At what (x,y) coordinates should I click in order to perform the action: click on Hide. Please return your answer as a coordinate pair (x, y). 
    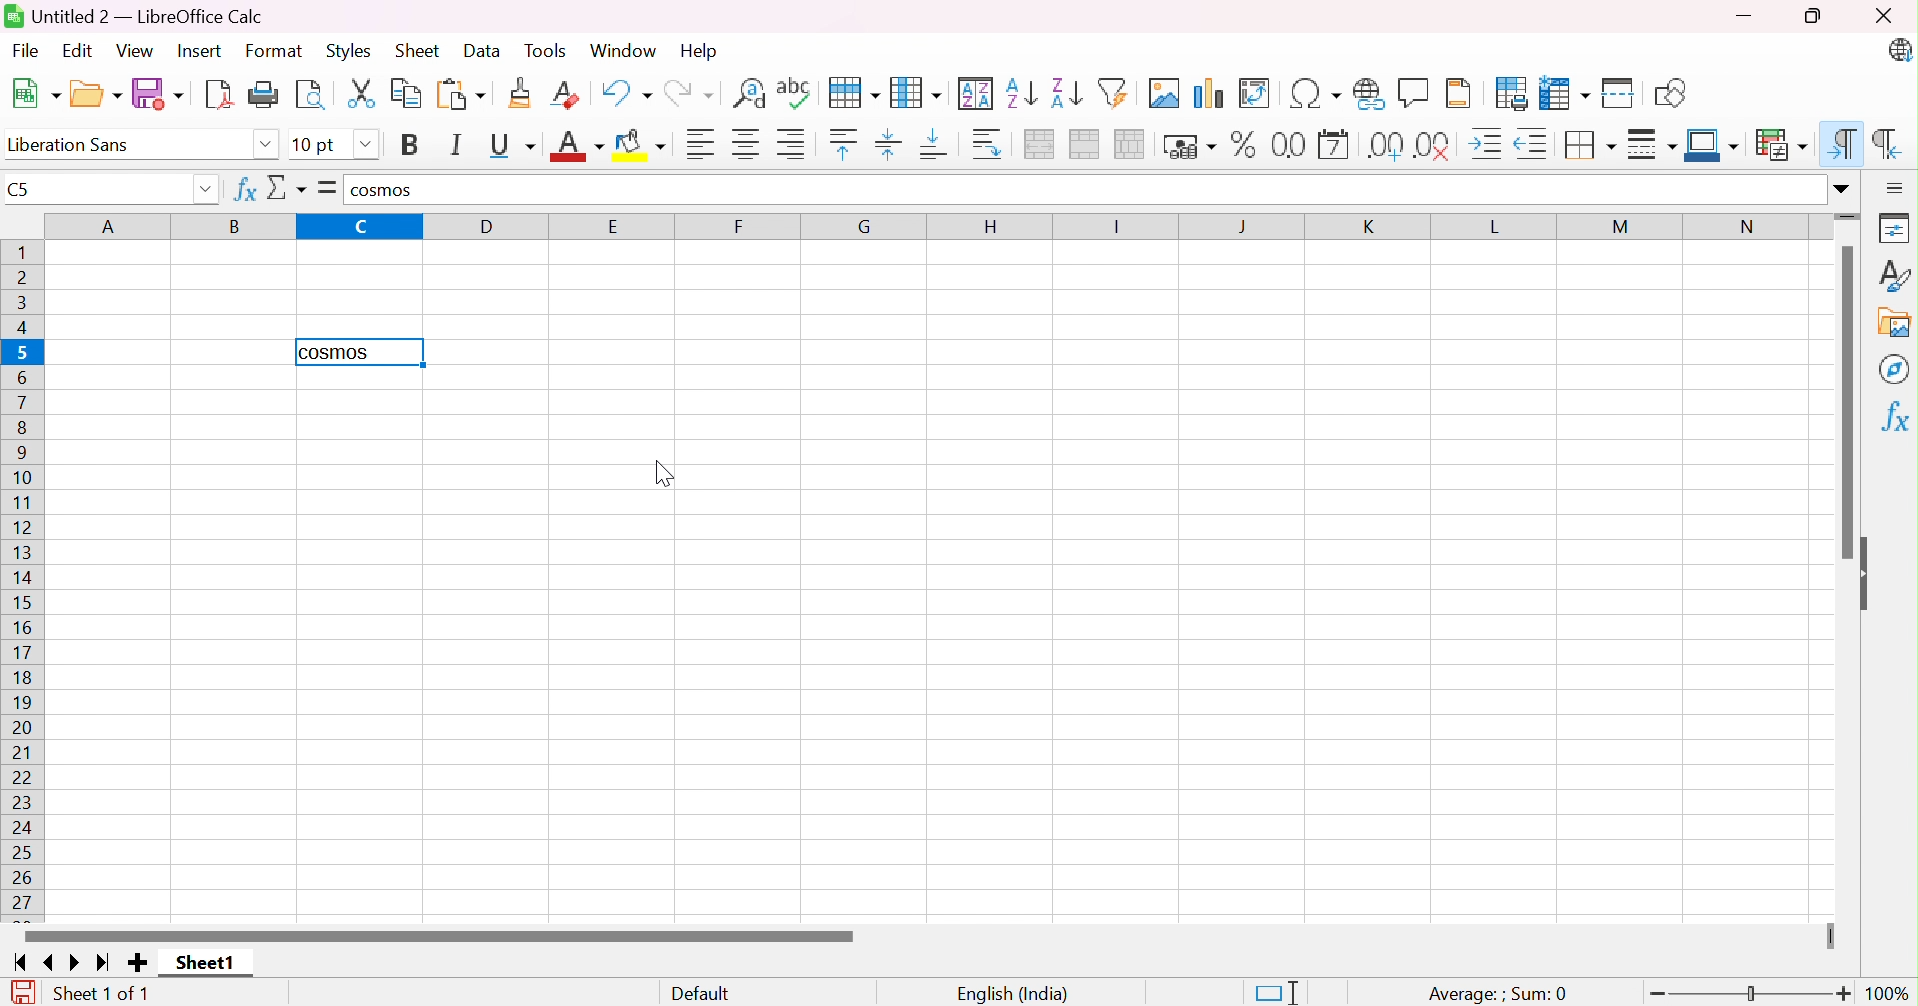
    Looking at the image, I should click on (1871, 572).